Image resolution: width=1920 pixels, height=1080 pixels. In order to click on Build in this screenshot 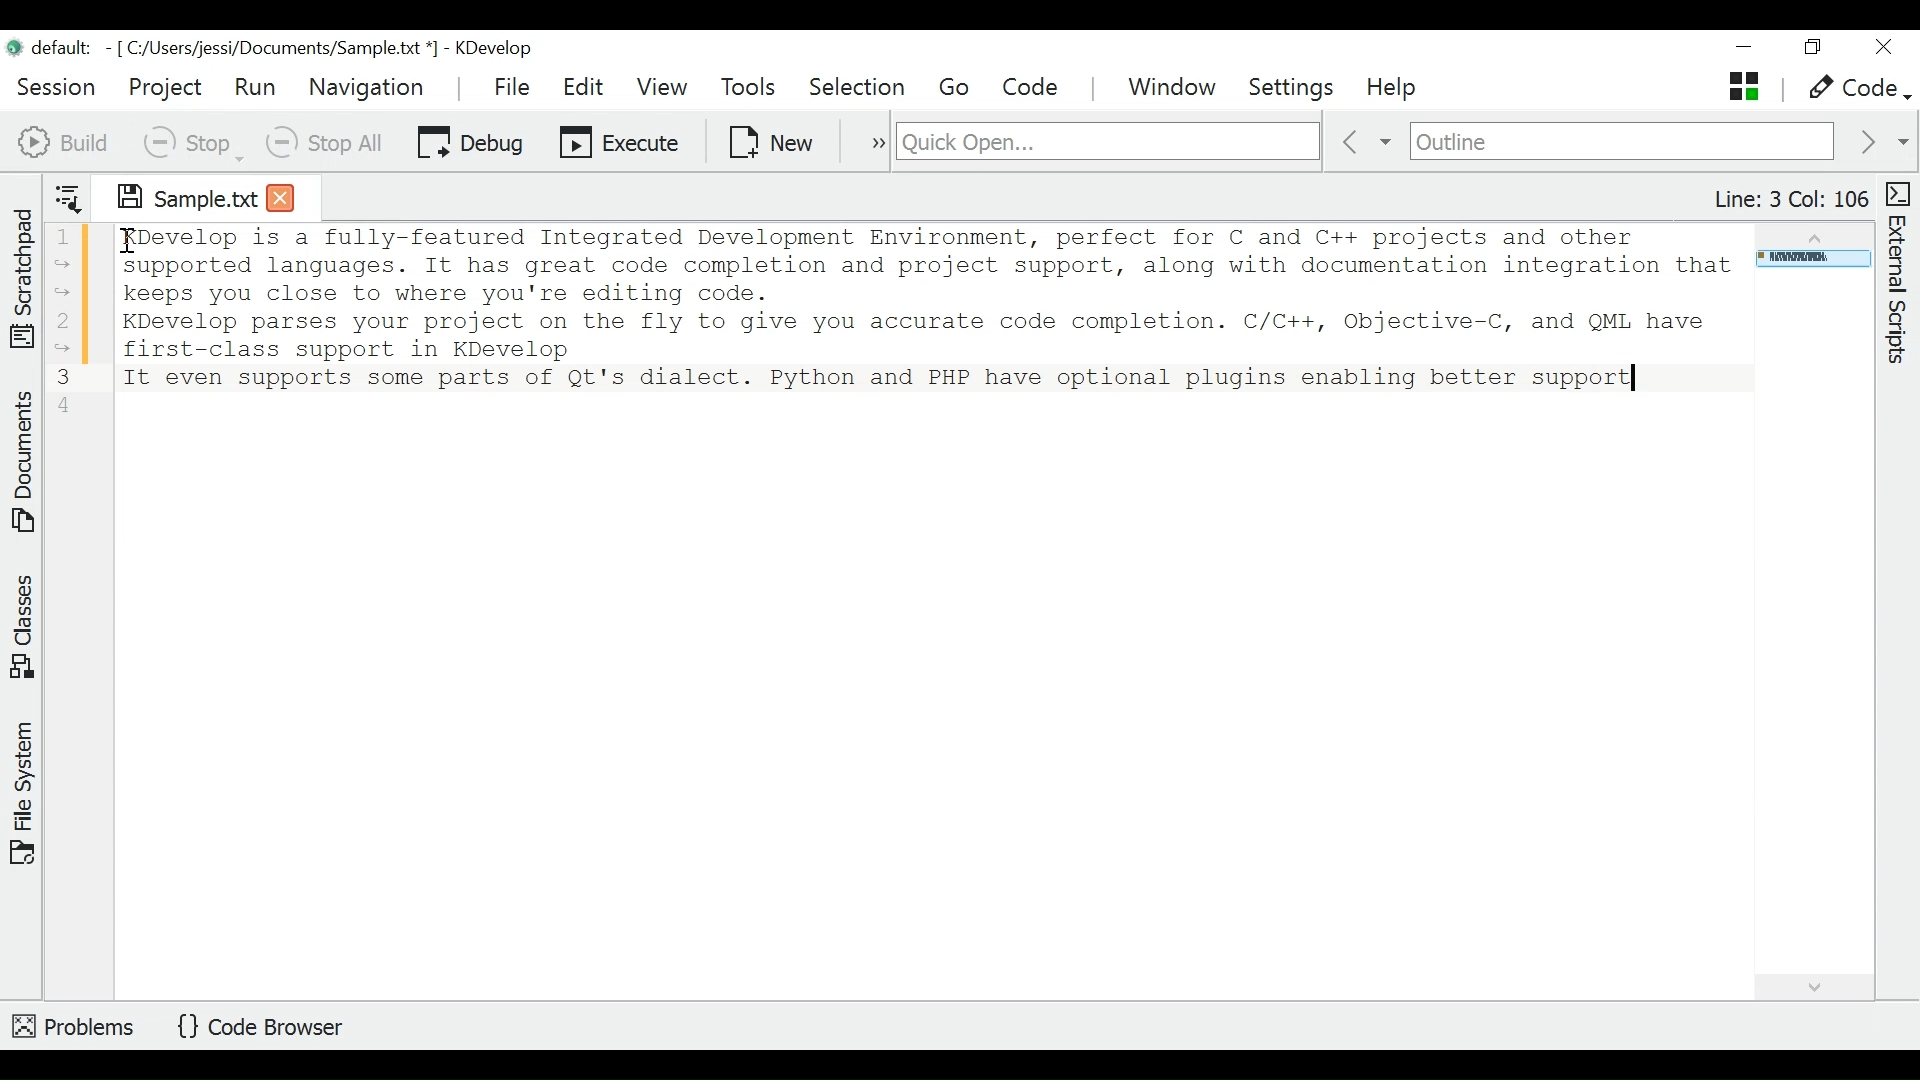, I will do `click(64, 140)`.